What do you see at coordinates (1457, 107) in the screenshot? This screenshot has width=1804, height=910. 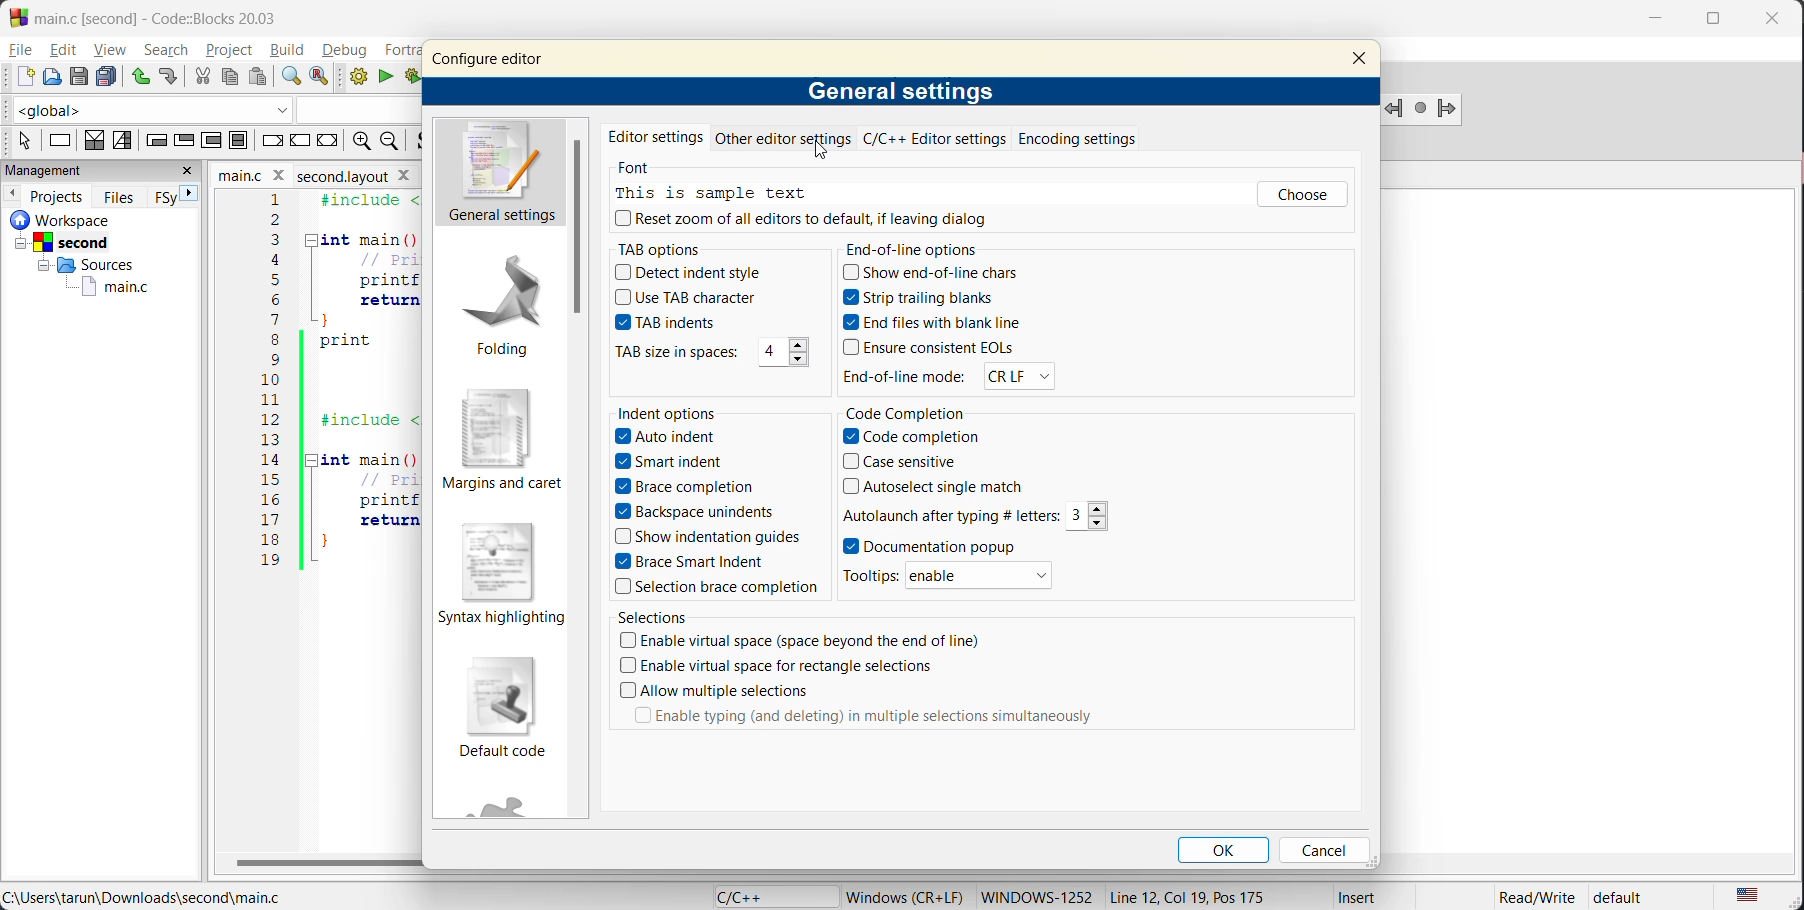 I see `jump forward` at bounding box center [1457, 107].